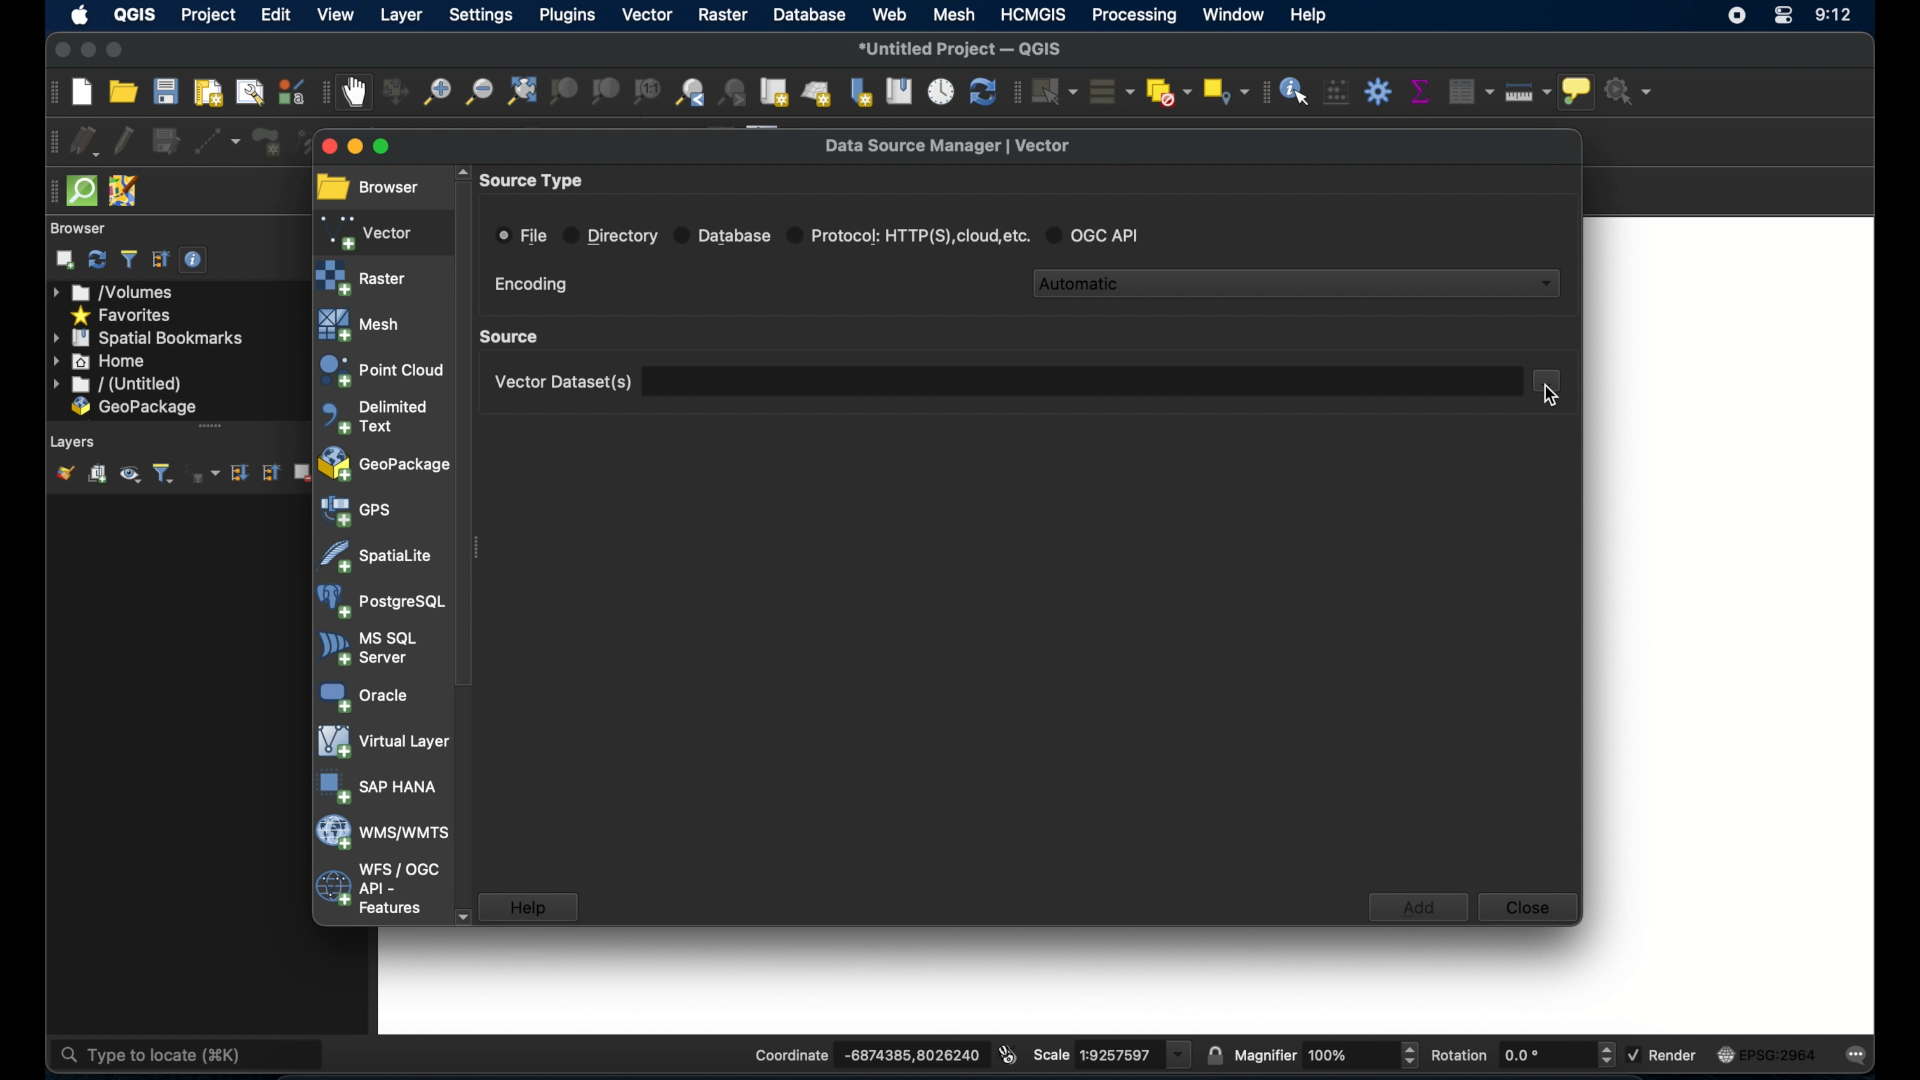 Image resolution: width=1920 pixels, height=1080 pixels. Describe the element at coordinates (1299, 281) in the screenshot. I see `automatic dropdown` at that location.